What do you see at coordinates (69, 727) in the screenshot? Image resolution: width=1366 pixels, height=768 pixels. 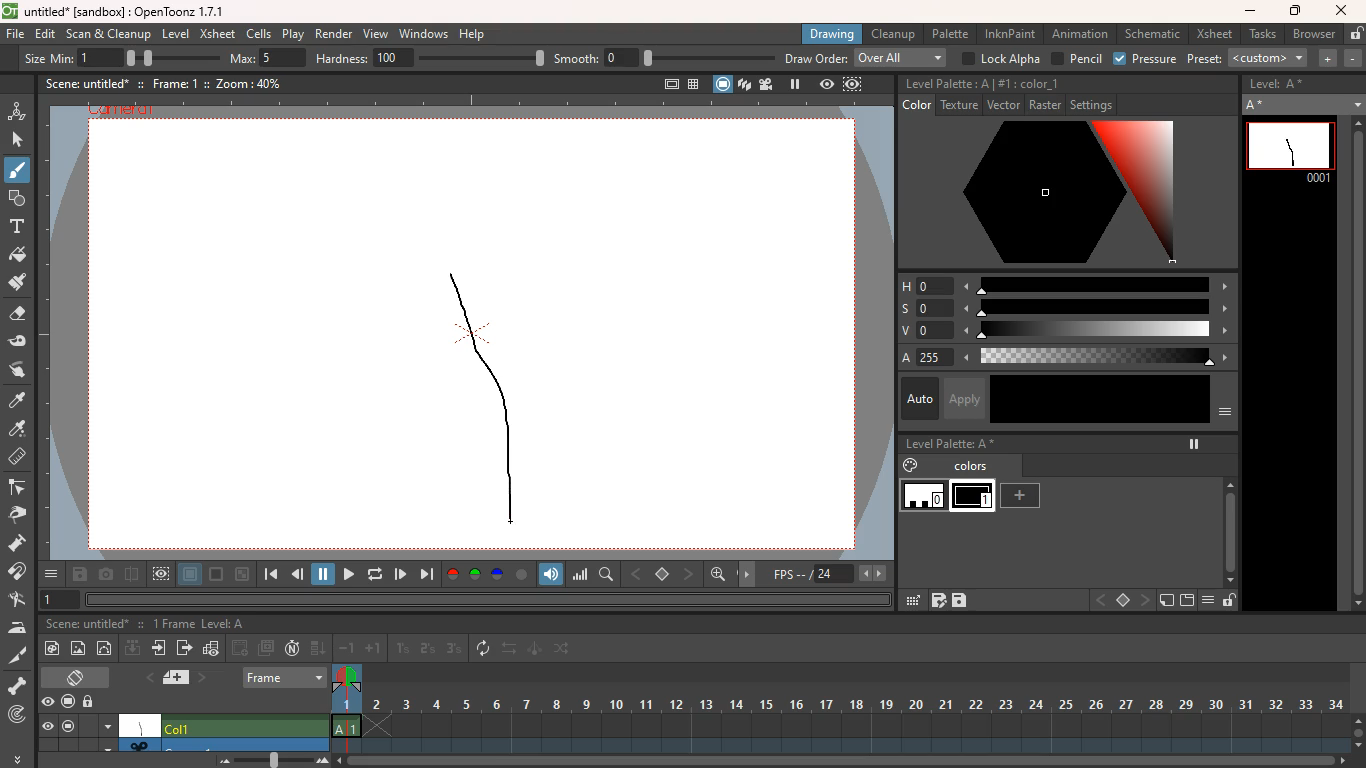 I see `screen` at bounding box center [69, 727].